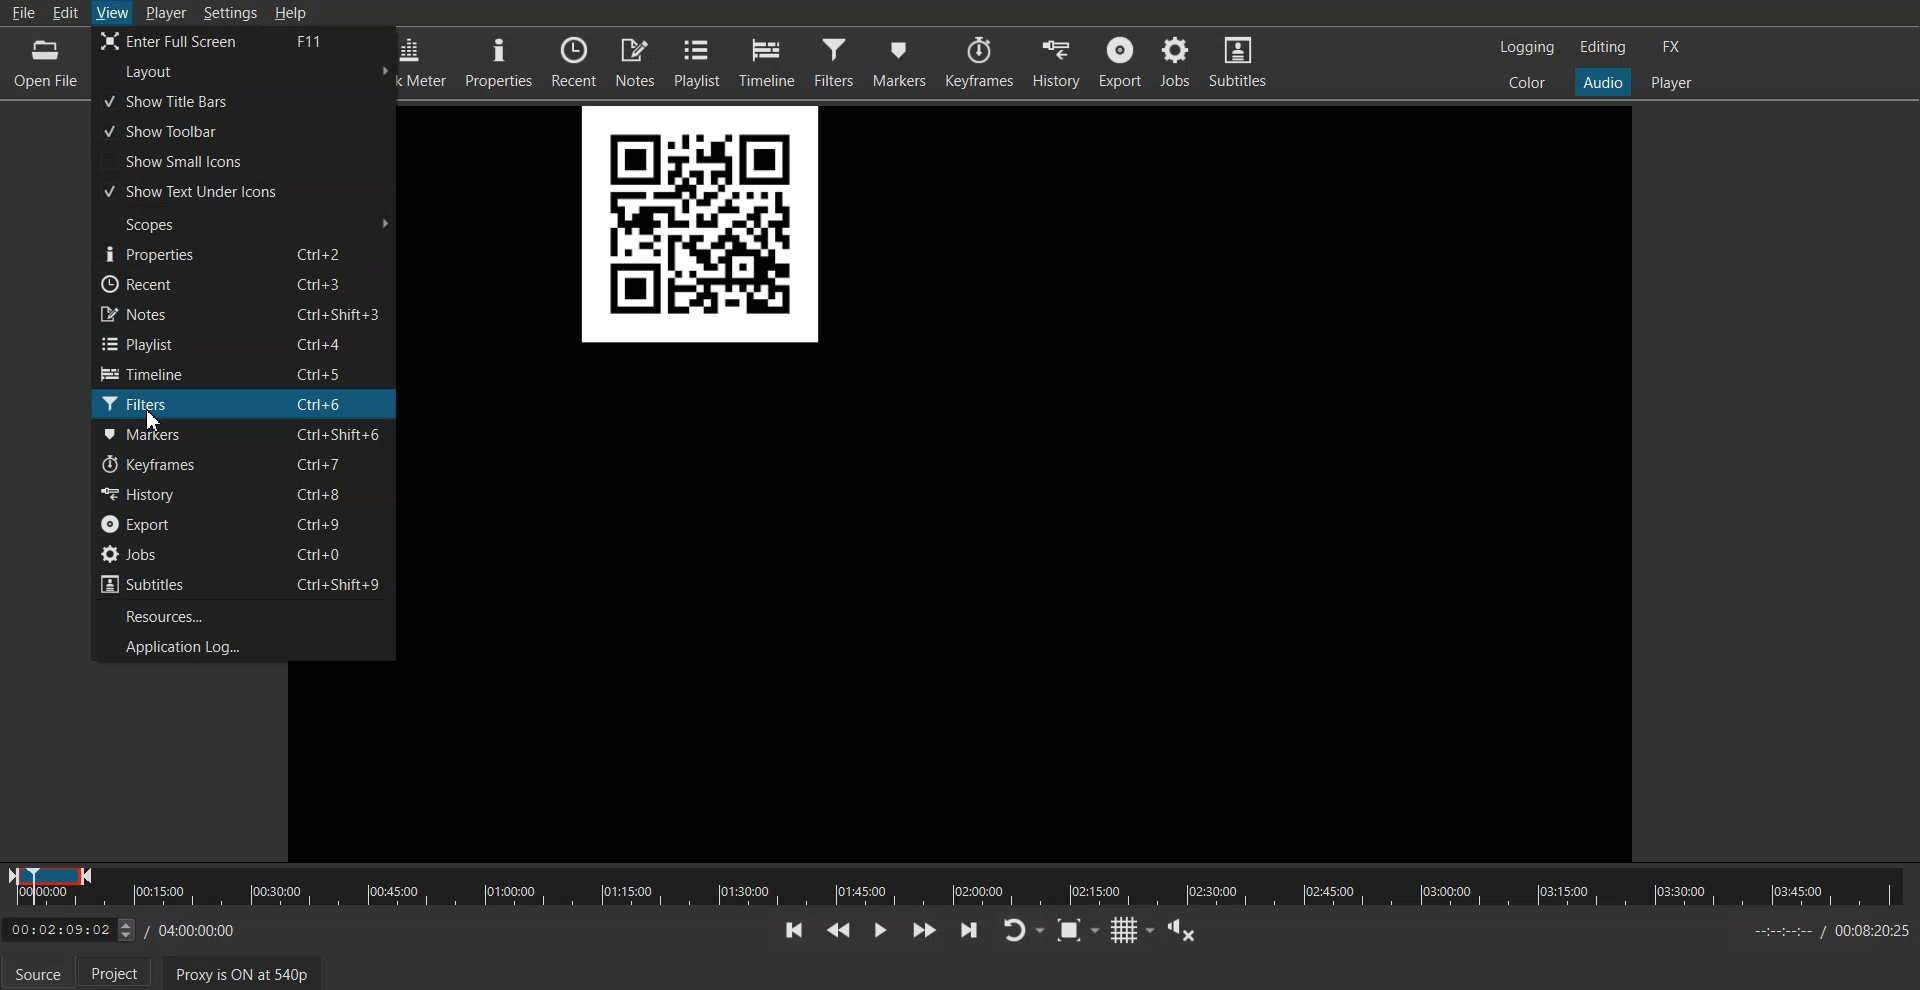  I want to click on Notes, so click(243, 314).